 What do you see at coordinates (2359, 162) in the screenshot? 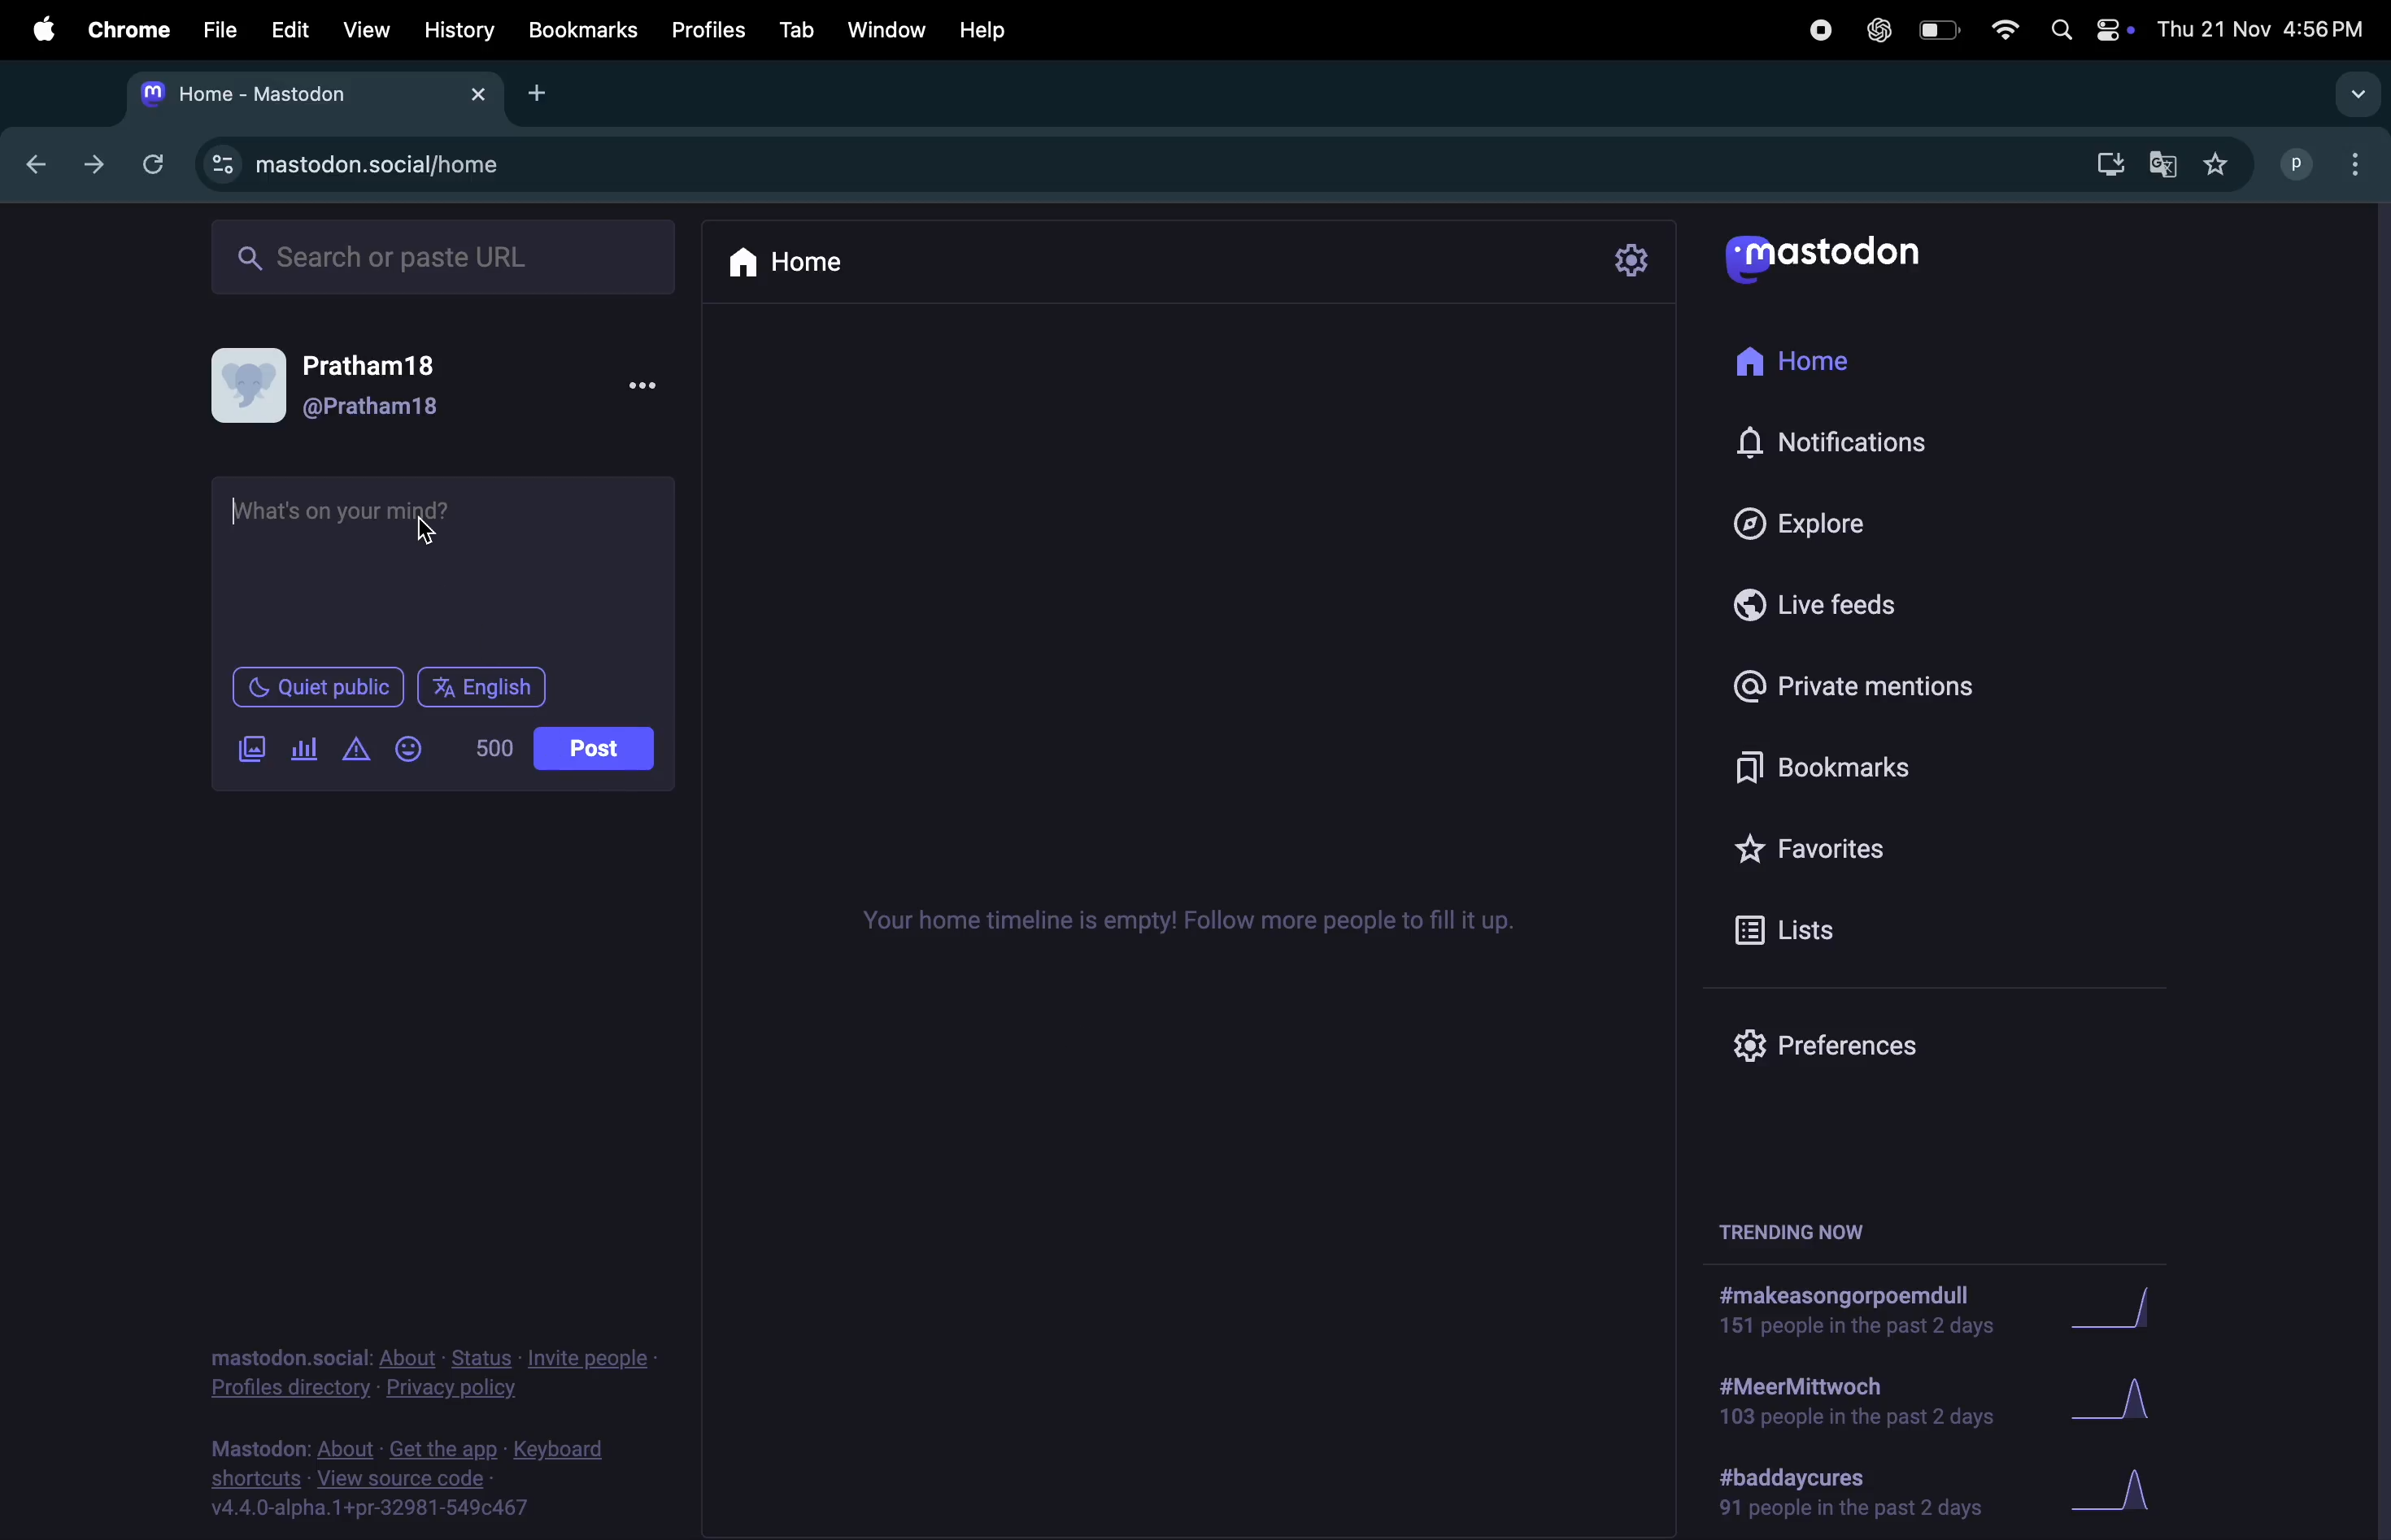
I see `optuons` at bounding box center [2359, 162].